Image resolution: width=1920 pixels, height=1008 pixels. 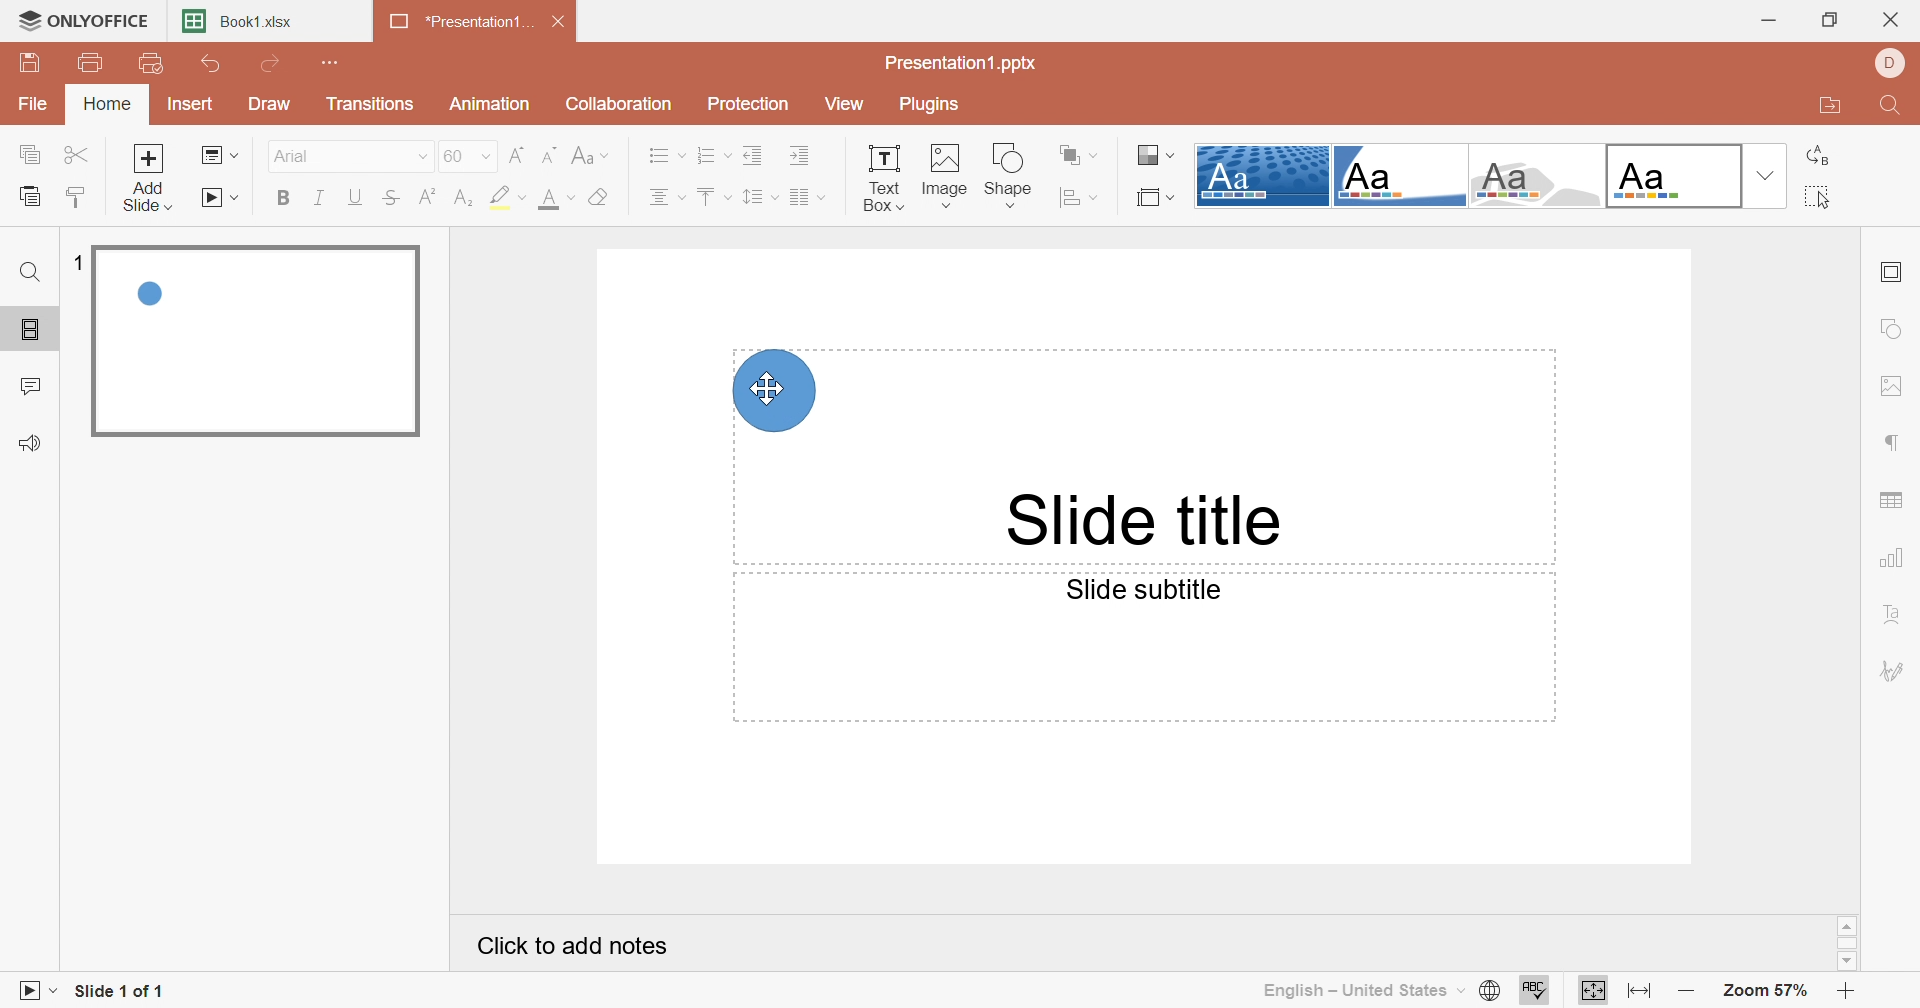 I want to click on Zoom out, so click(x=1689, y=995).